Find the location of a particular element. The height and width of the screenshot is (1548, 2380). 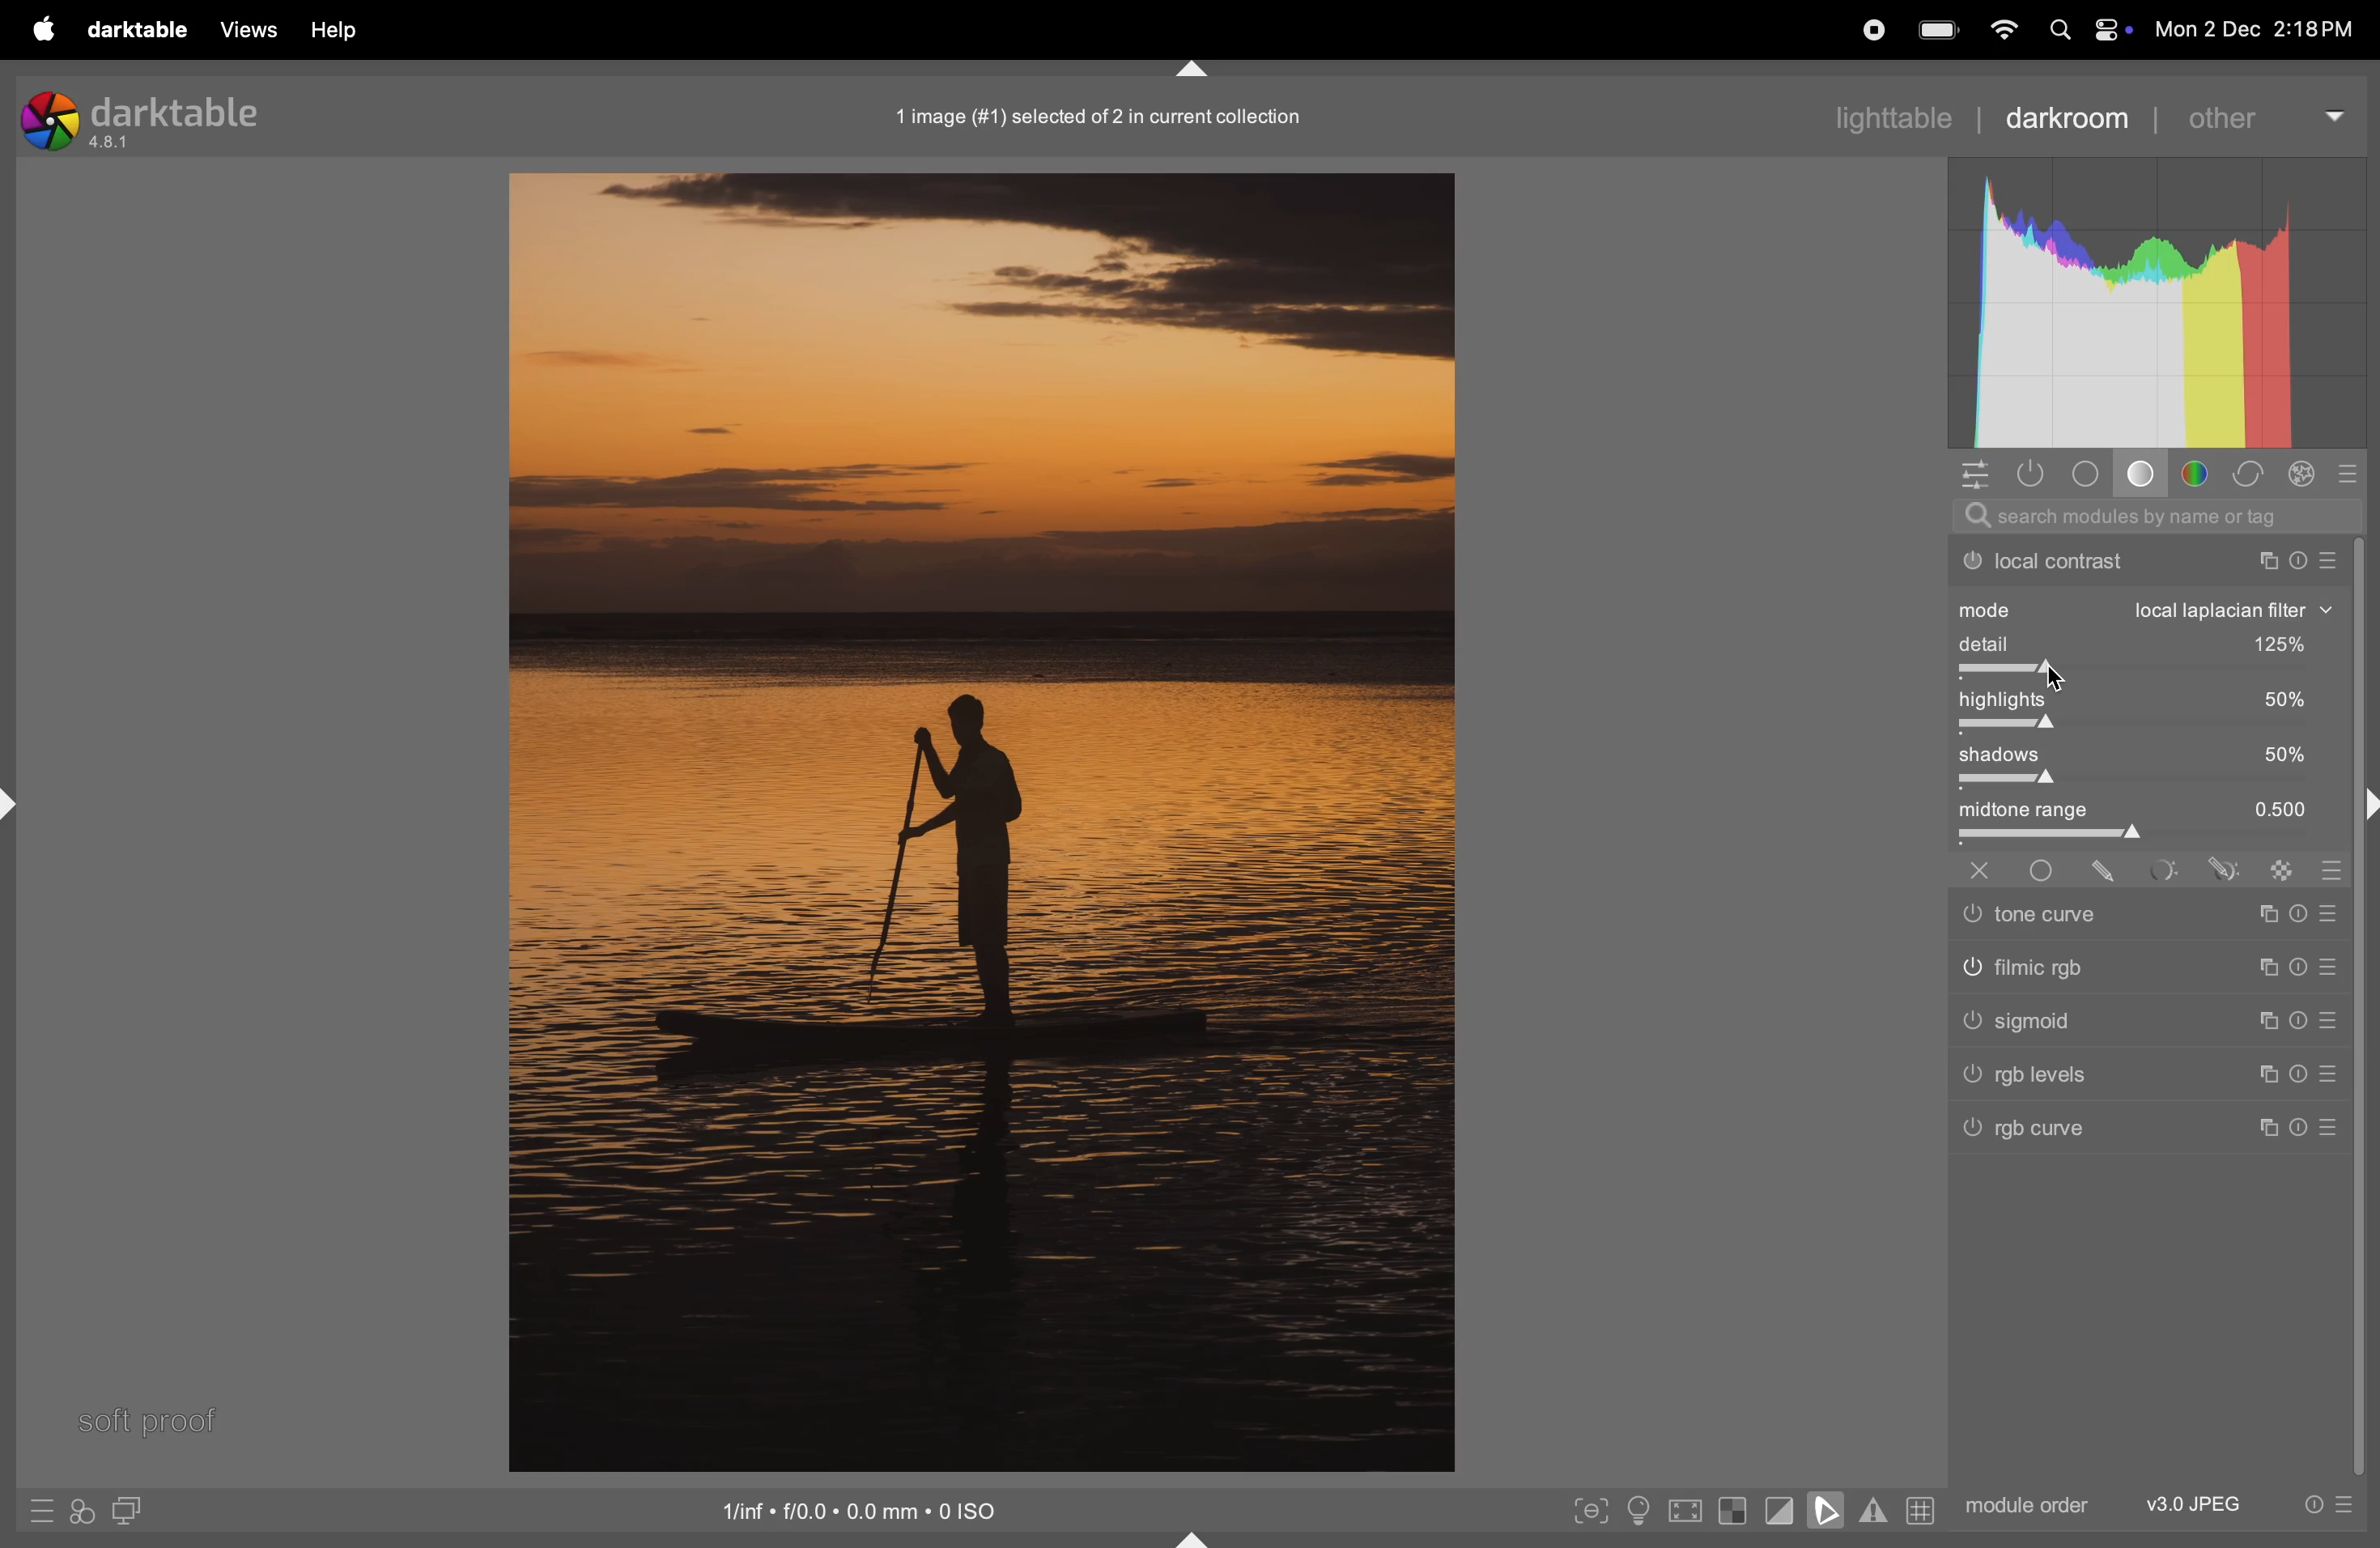

toggle peak foucisng mode is located at coordinates (1589, 1509).